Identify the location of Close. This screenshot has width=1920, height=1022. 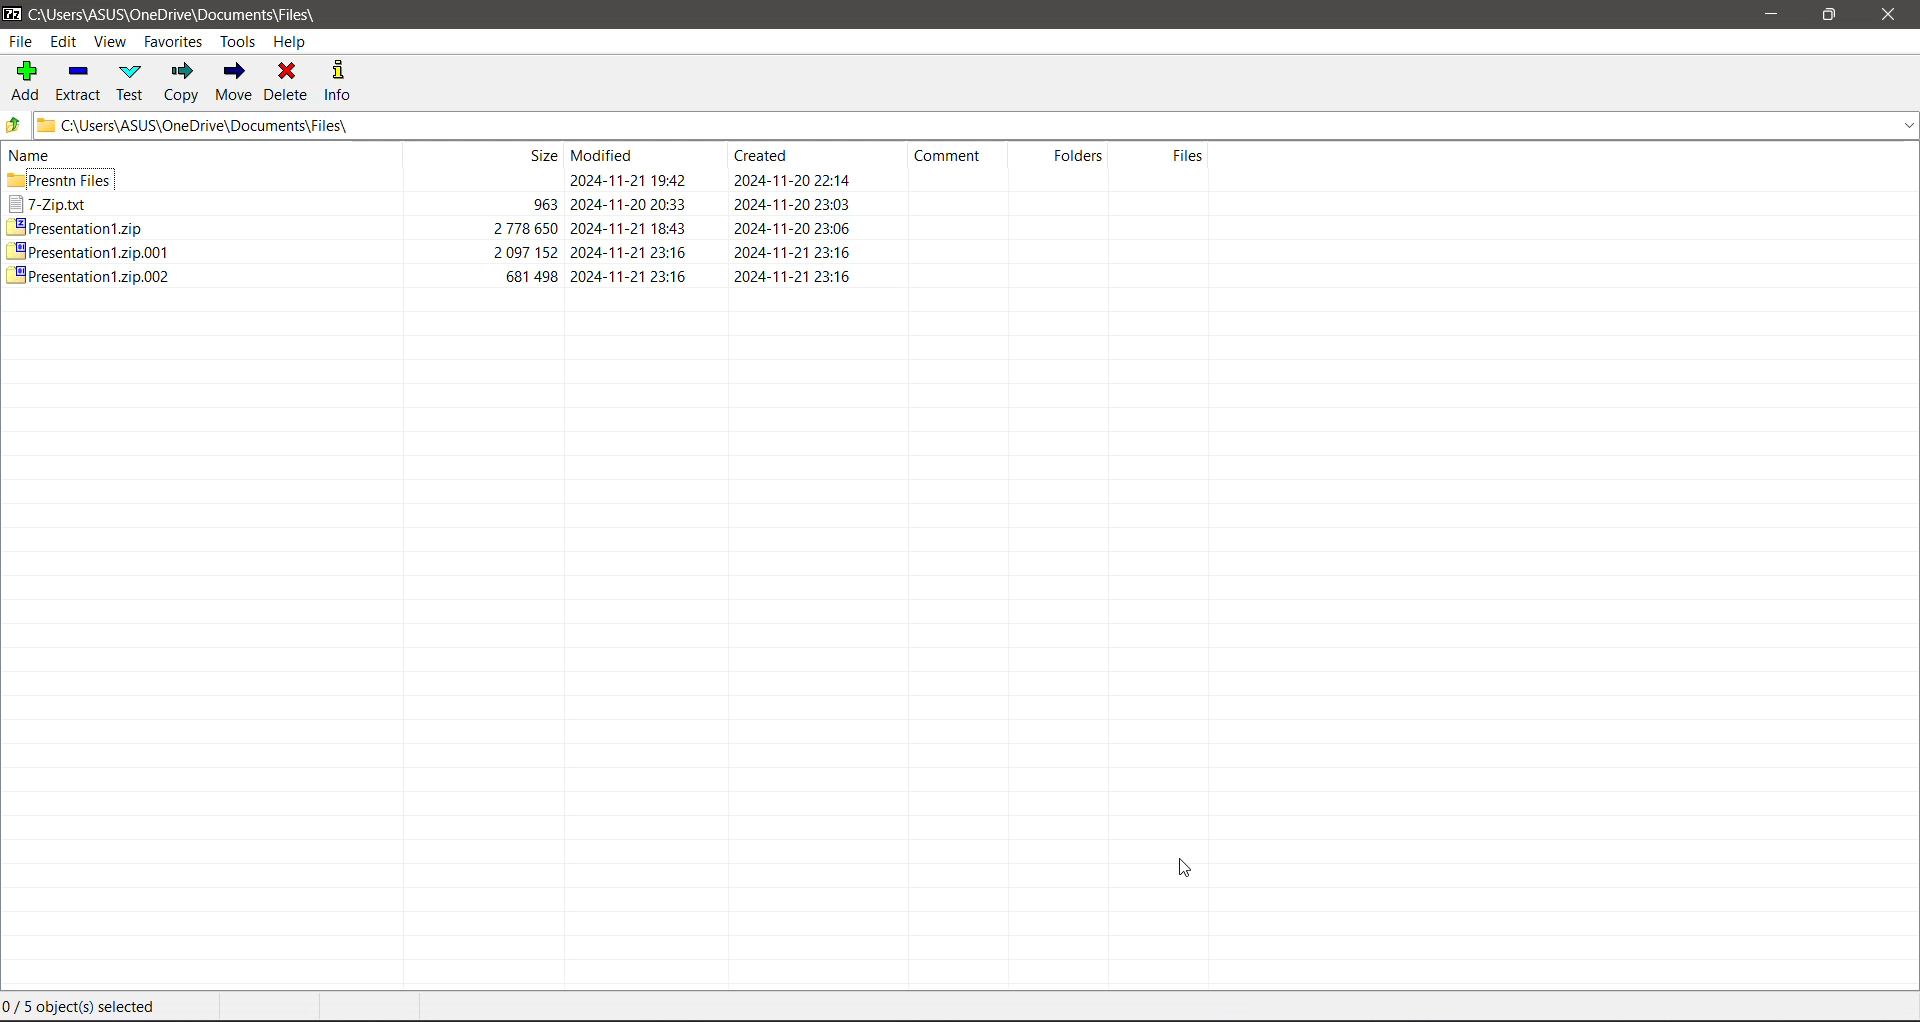
(1888, 16).